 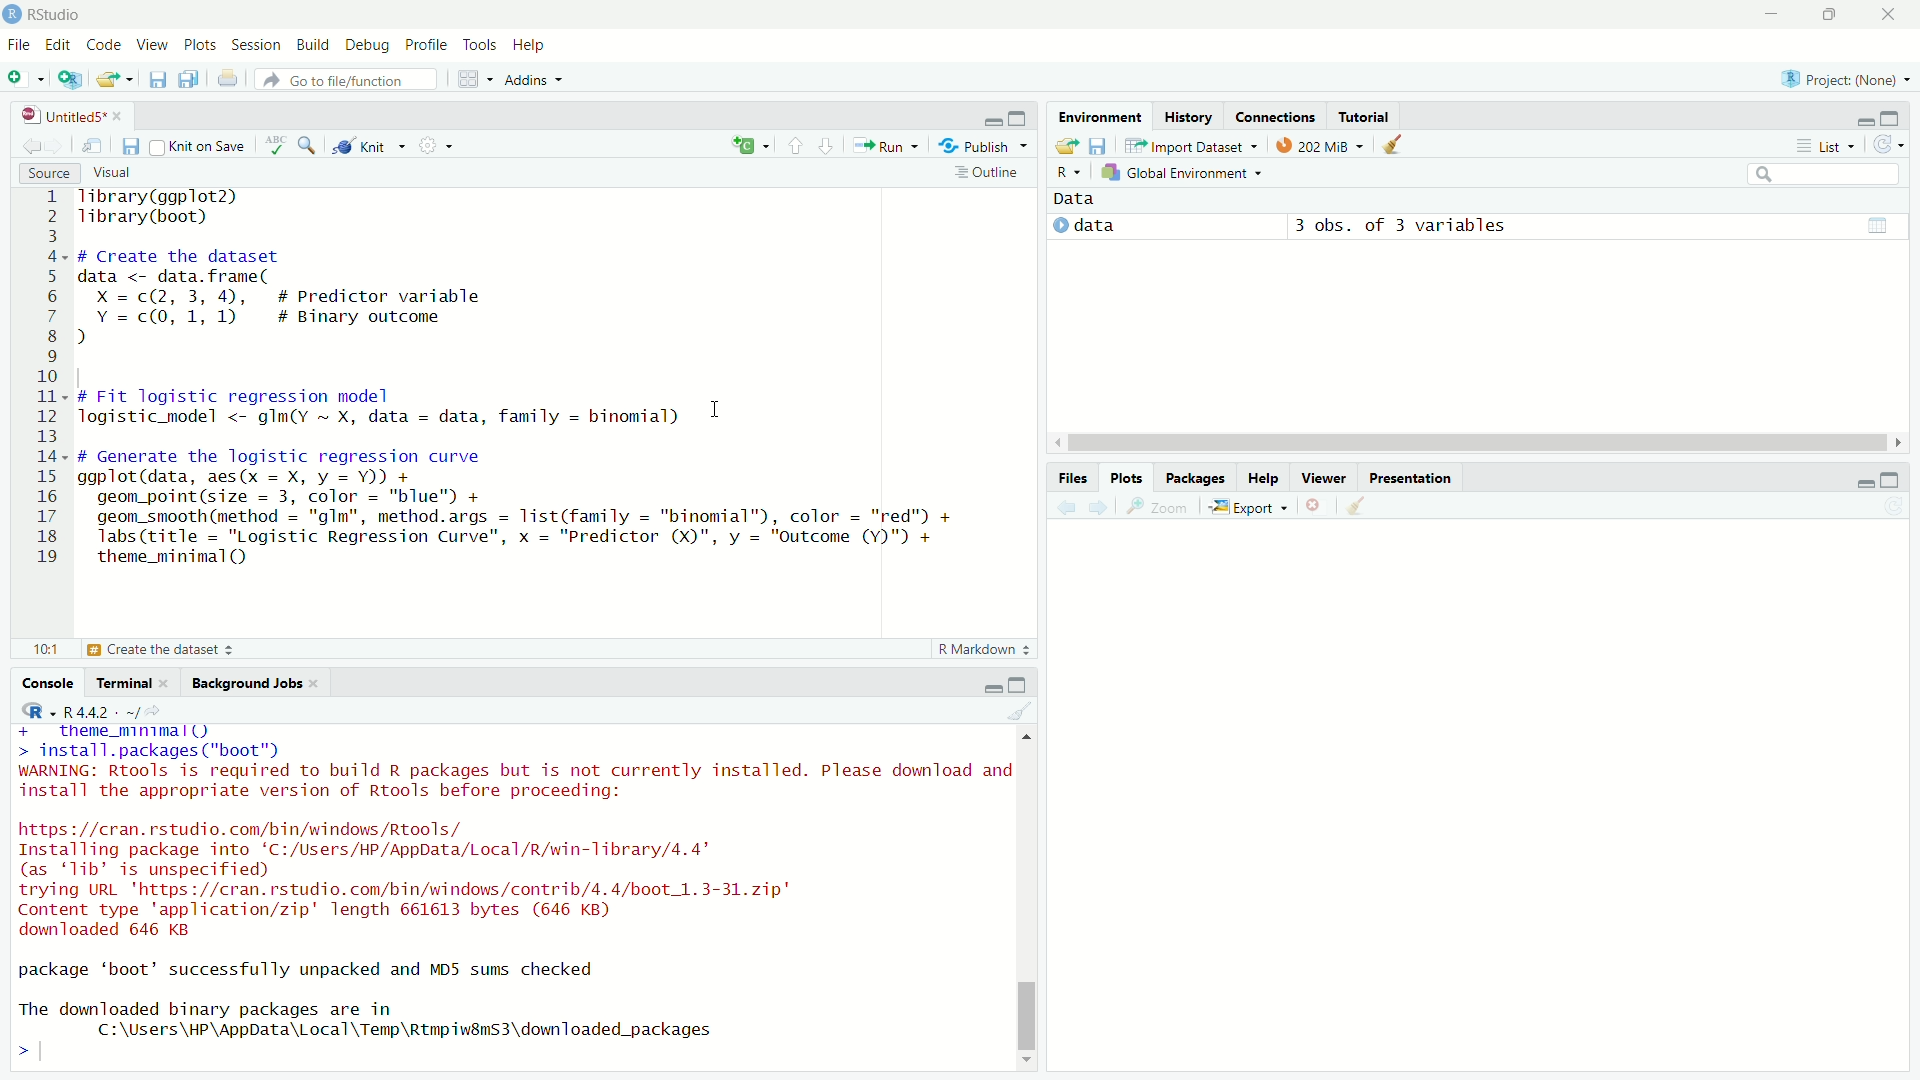 What do you see at coordinates (1191, 145) in the screenshot?
I see `Import Dataset` at bounding box center [1191, 145].